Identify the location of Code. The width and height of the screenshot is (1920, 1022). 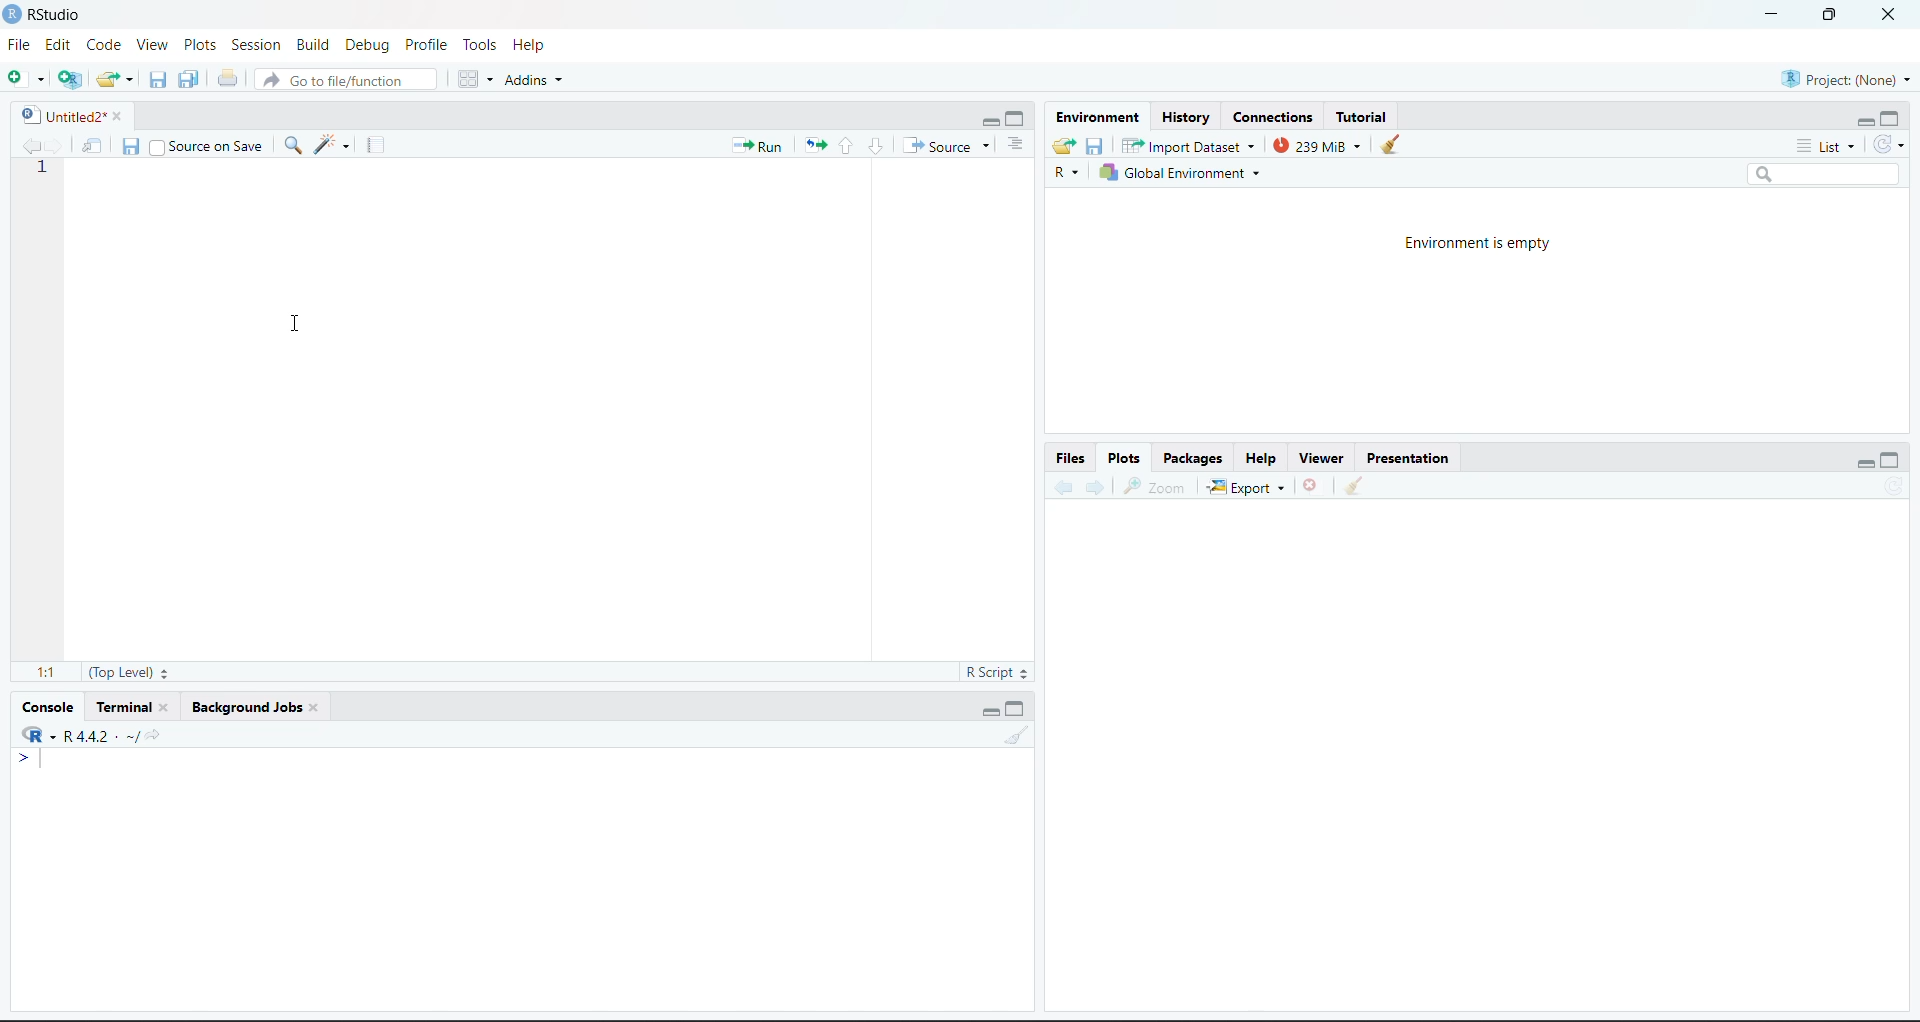
(108, 43).